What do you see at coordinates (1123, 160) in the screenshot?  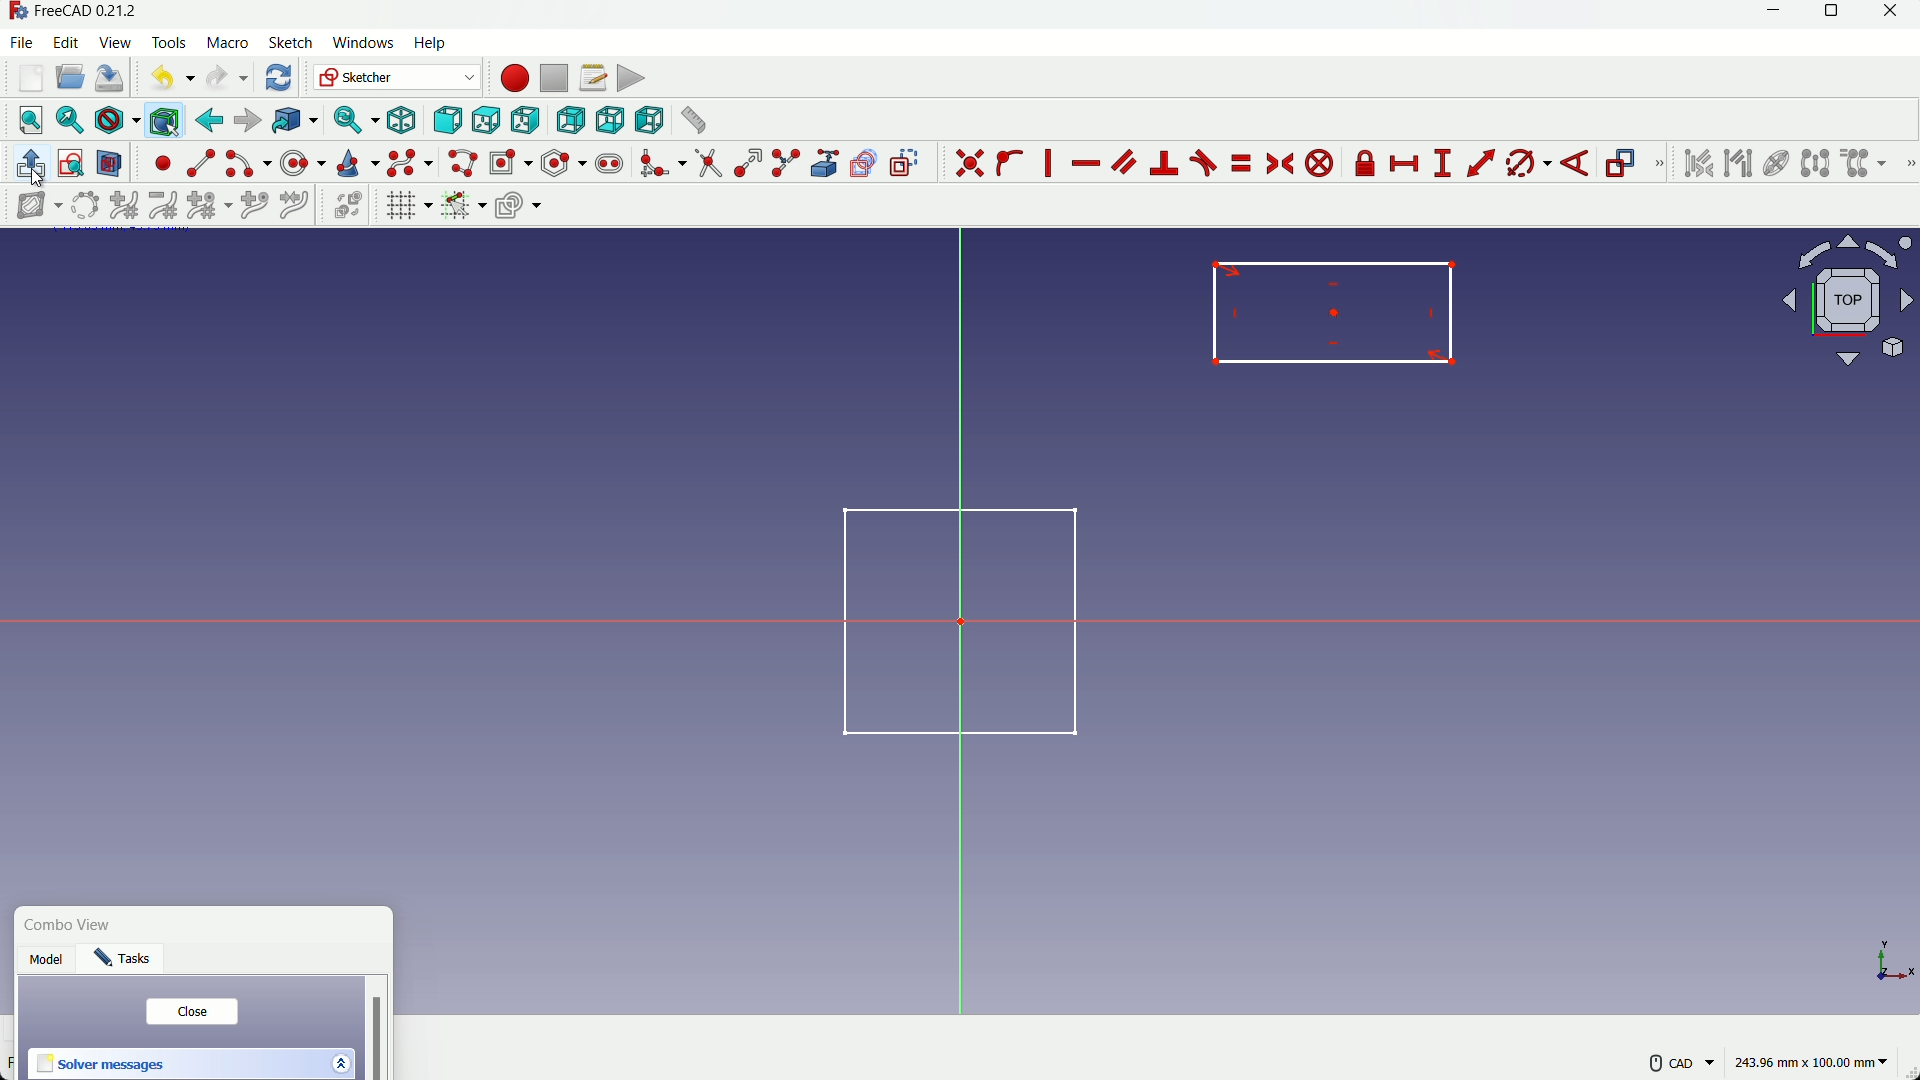 I see `constraint parallel` at bounding box center [1123, 160].